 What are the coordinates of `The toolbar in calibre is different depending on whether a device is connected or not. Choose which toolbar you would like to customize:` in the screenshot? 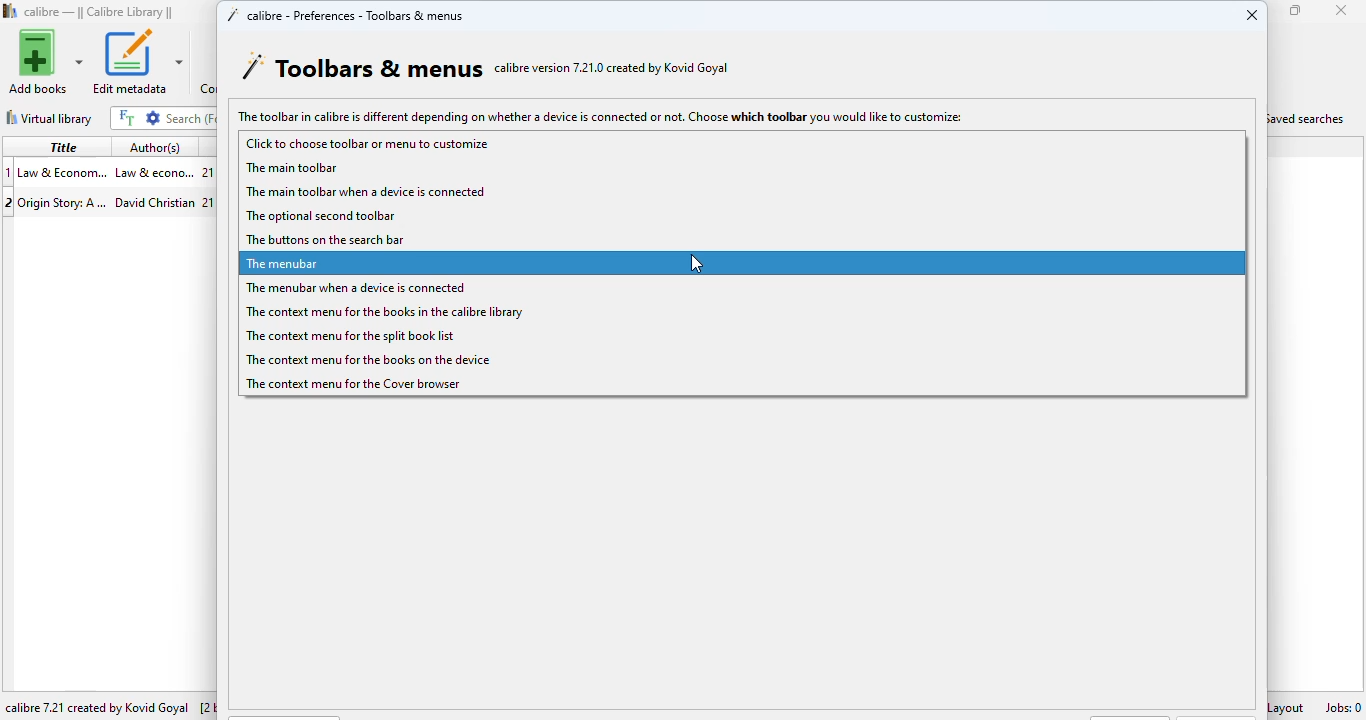 It's located at (598, 115).